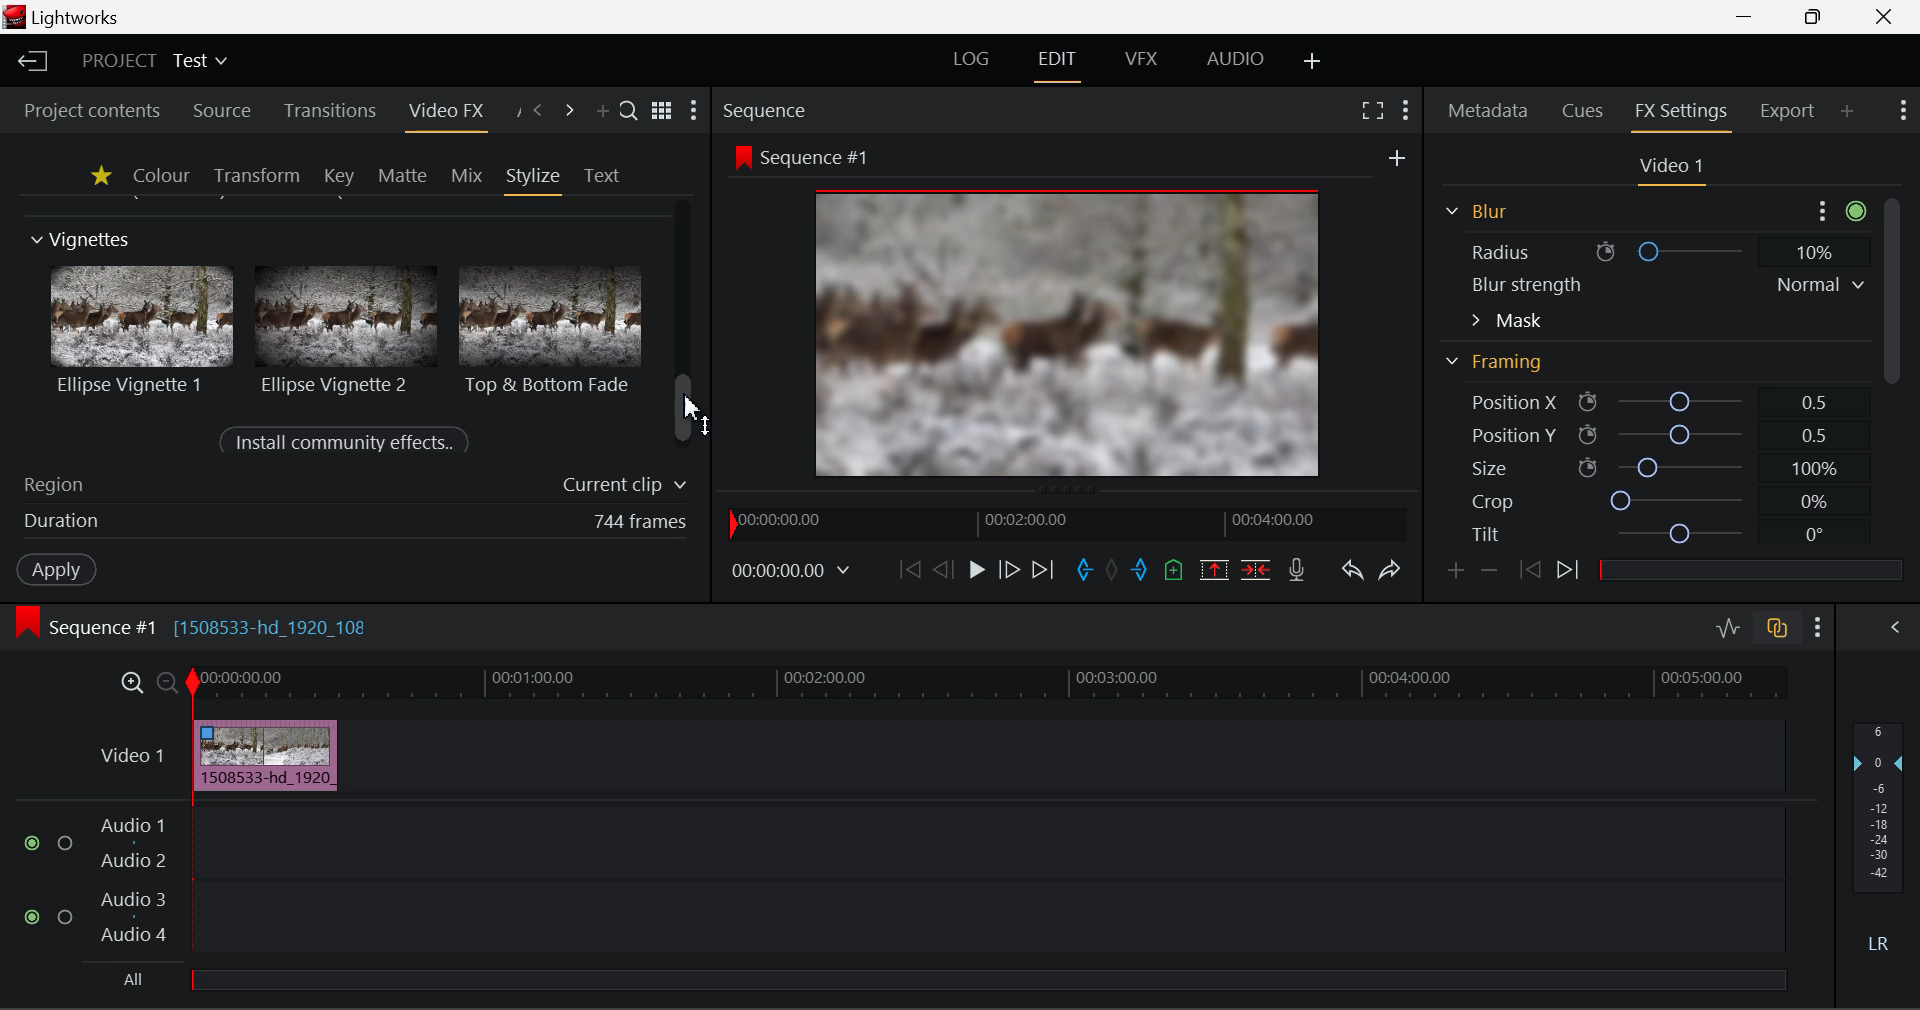 The image size is (1920, 1010). Describe the element at coordinates (328, 112) in the screenshot. I see `Transitions` at that location.